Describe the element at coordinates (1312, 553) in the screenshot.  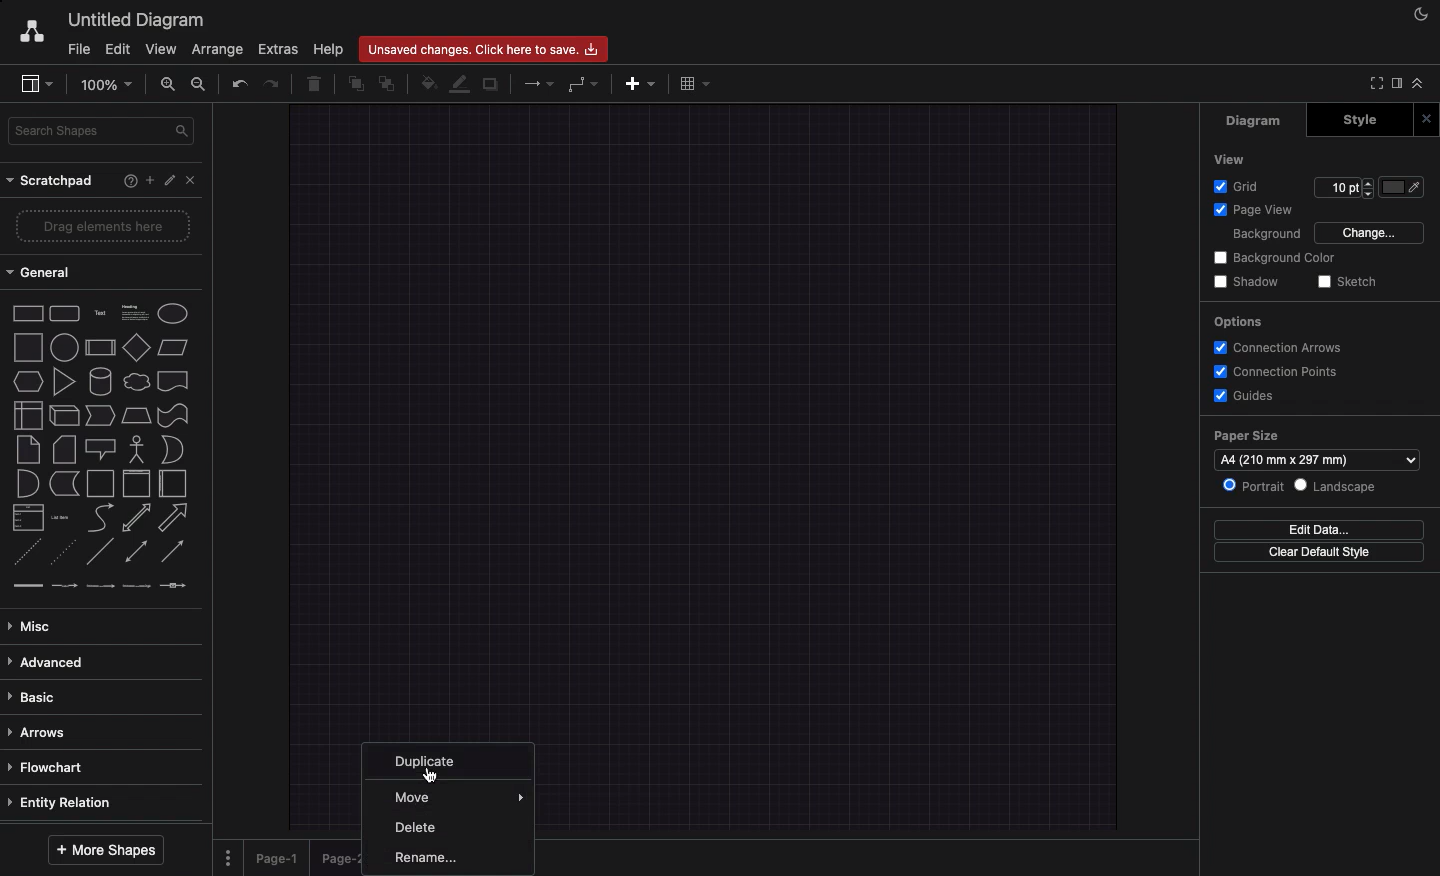
I see `Clear default style` at that location.